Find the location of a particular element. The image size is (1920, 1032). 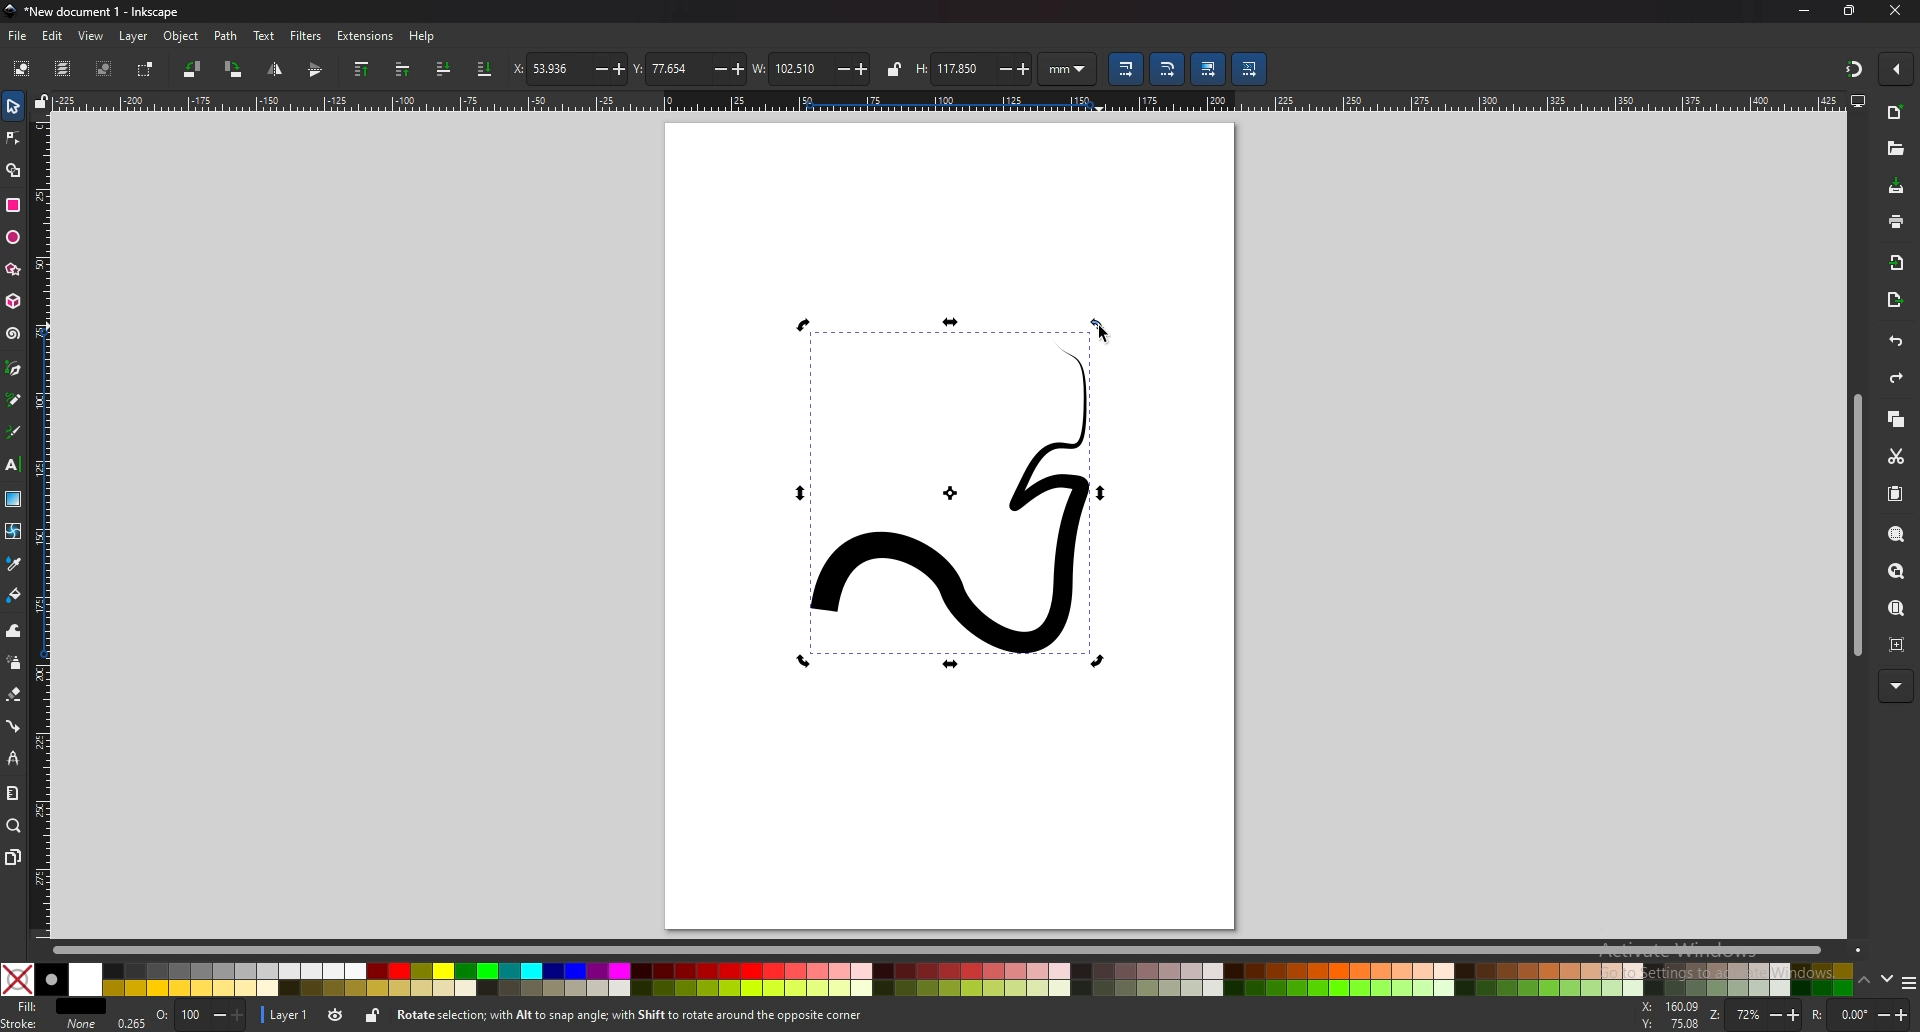

CLOSE is located at coordinates (1892, 12).